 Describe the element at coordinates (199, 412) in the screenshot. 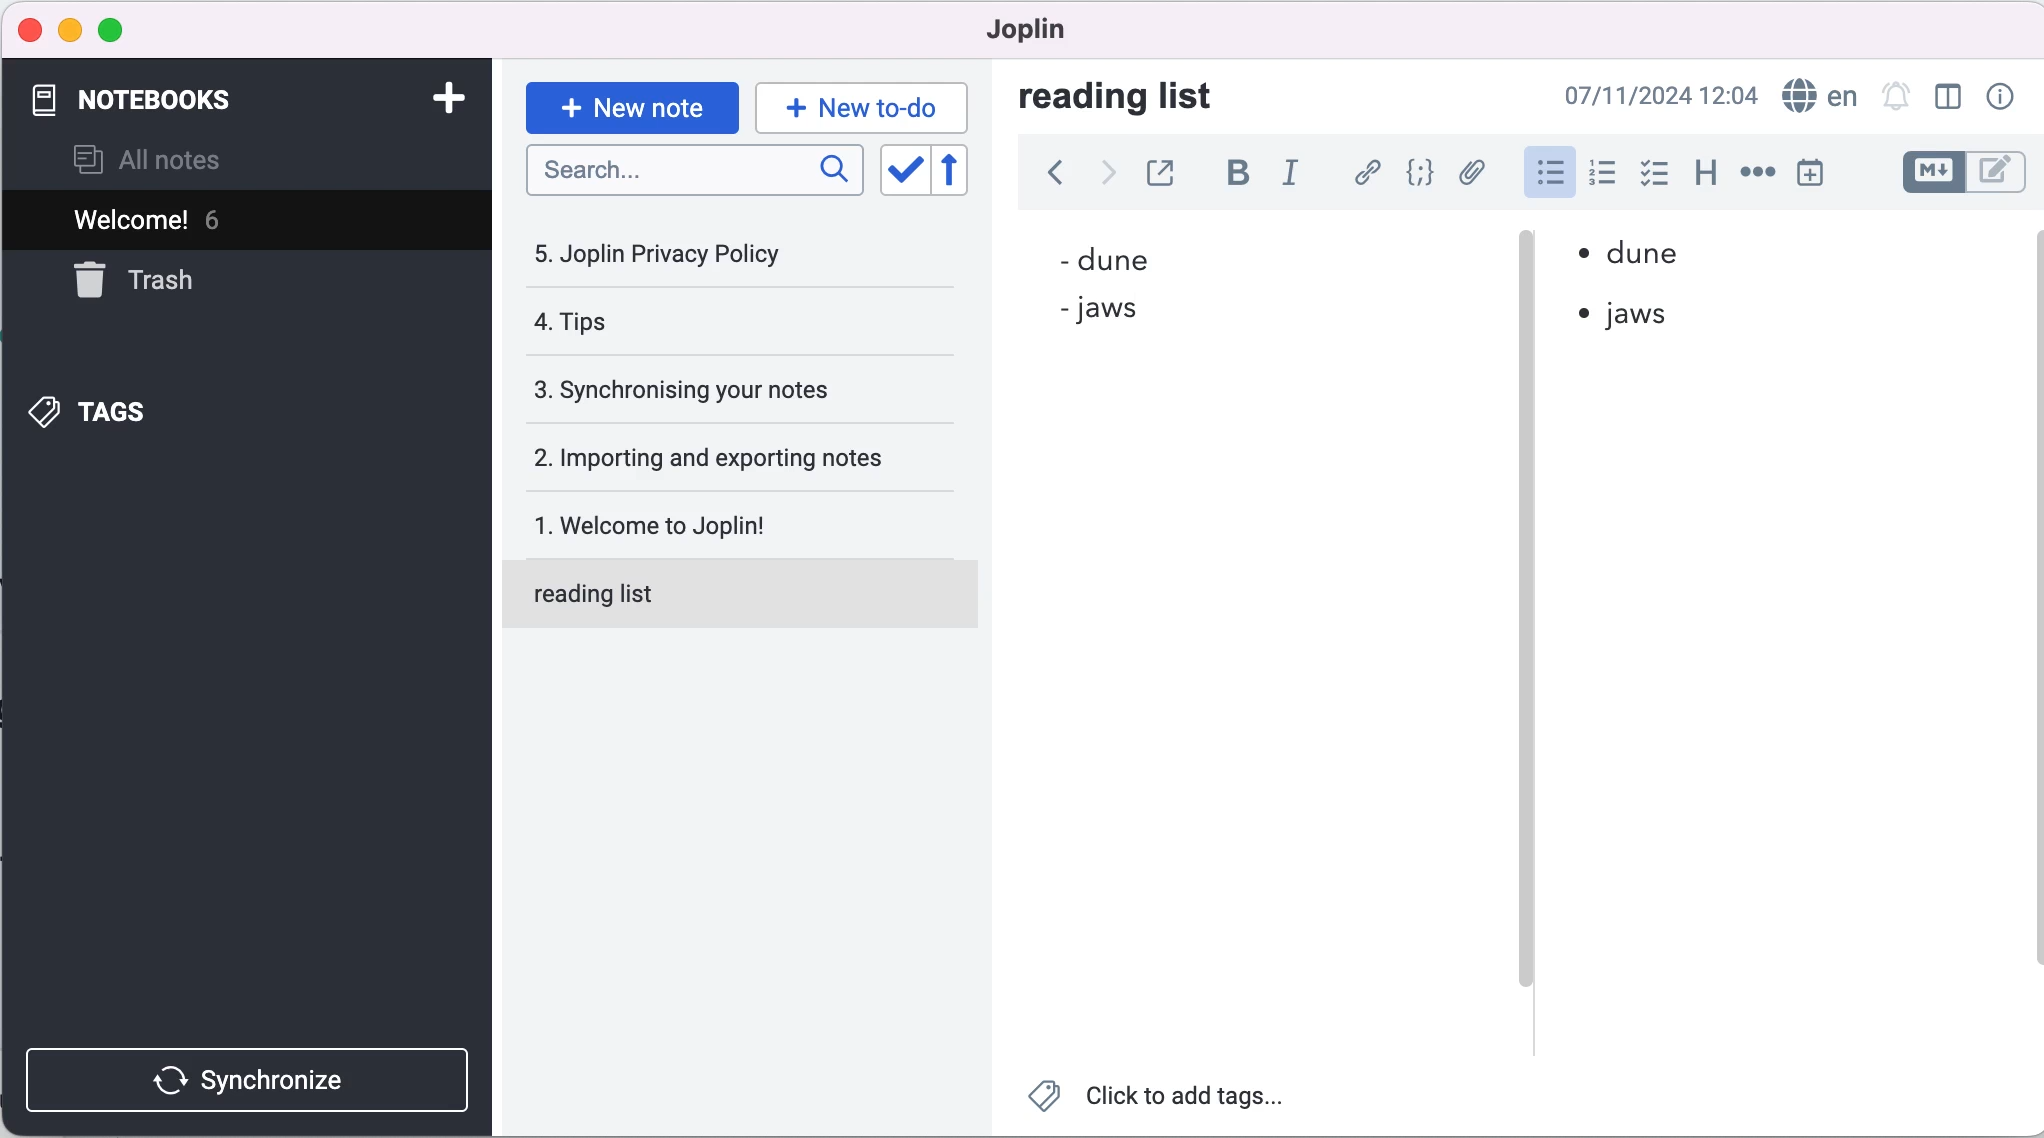

I see `tags` at that location.